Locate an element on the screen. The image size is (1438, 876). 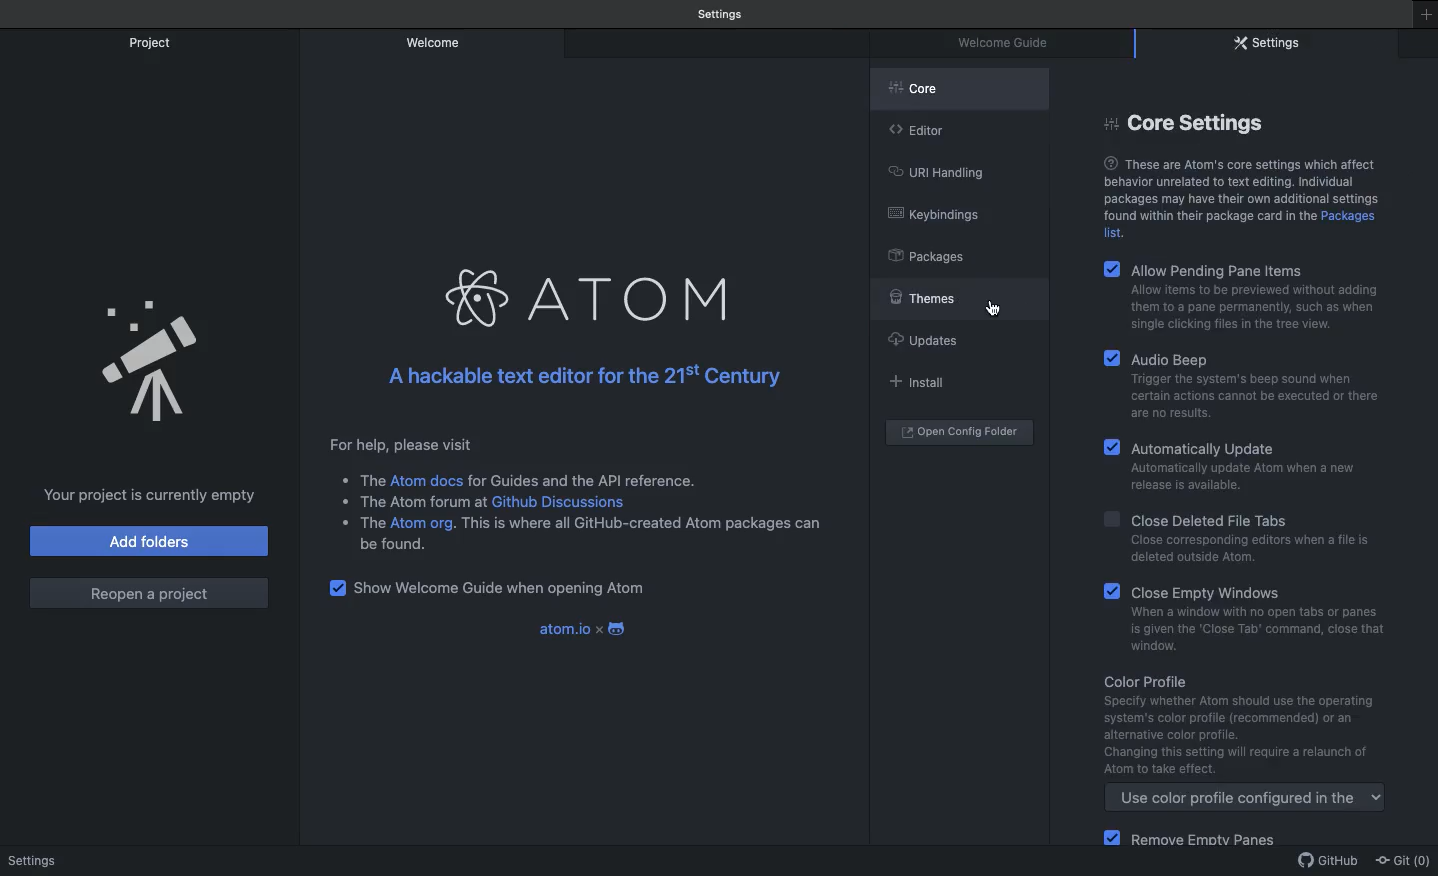
Add folders is located at coordinates (149, 541).